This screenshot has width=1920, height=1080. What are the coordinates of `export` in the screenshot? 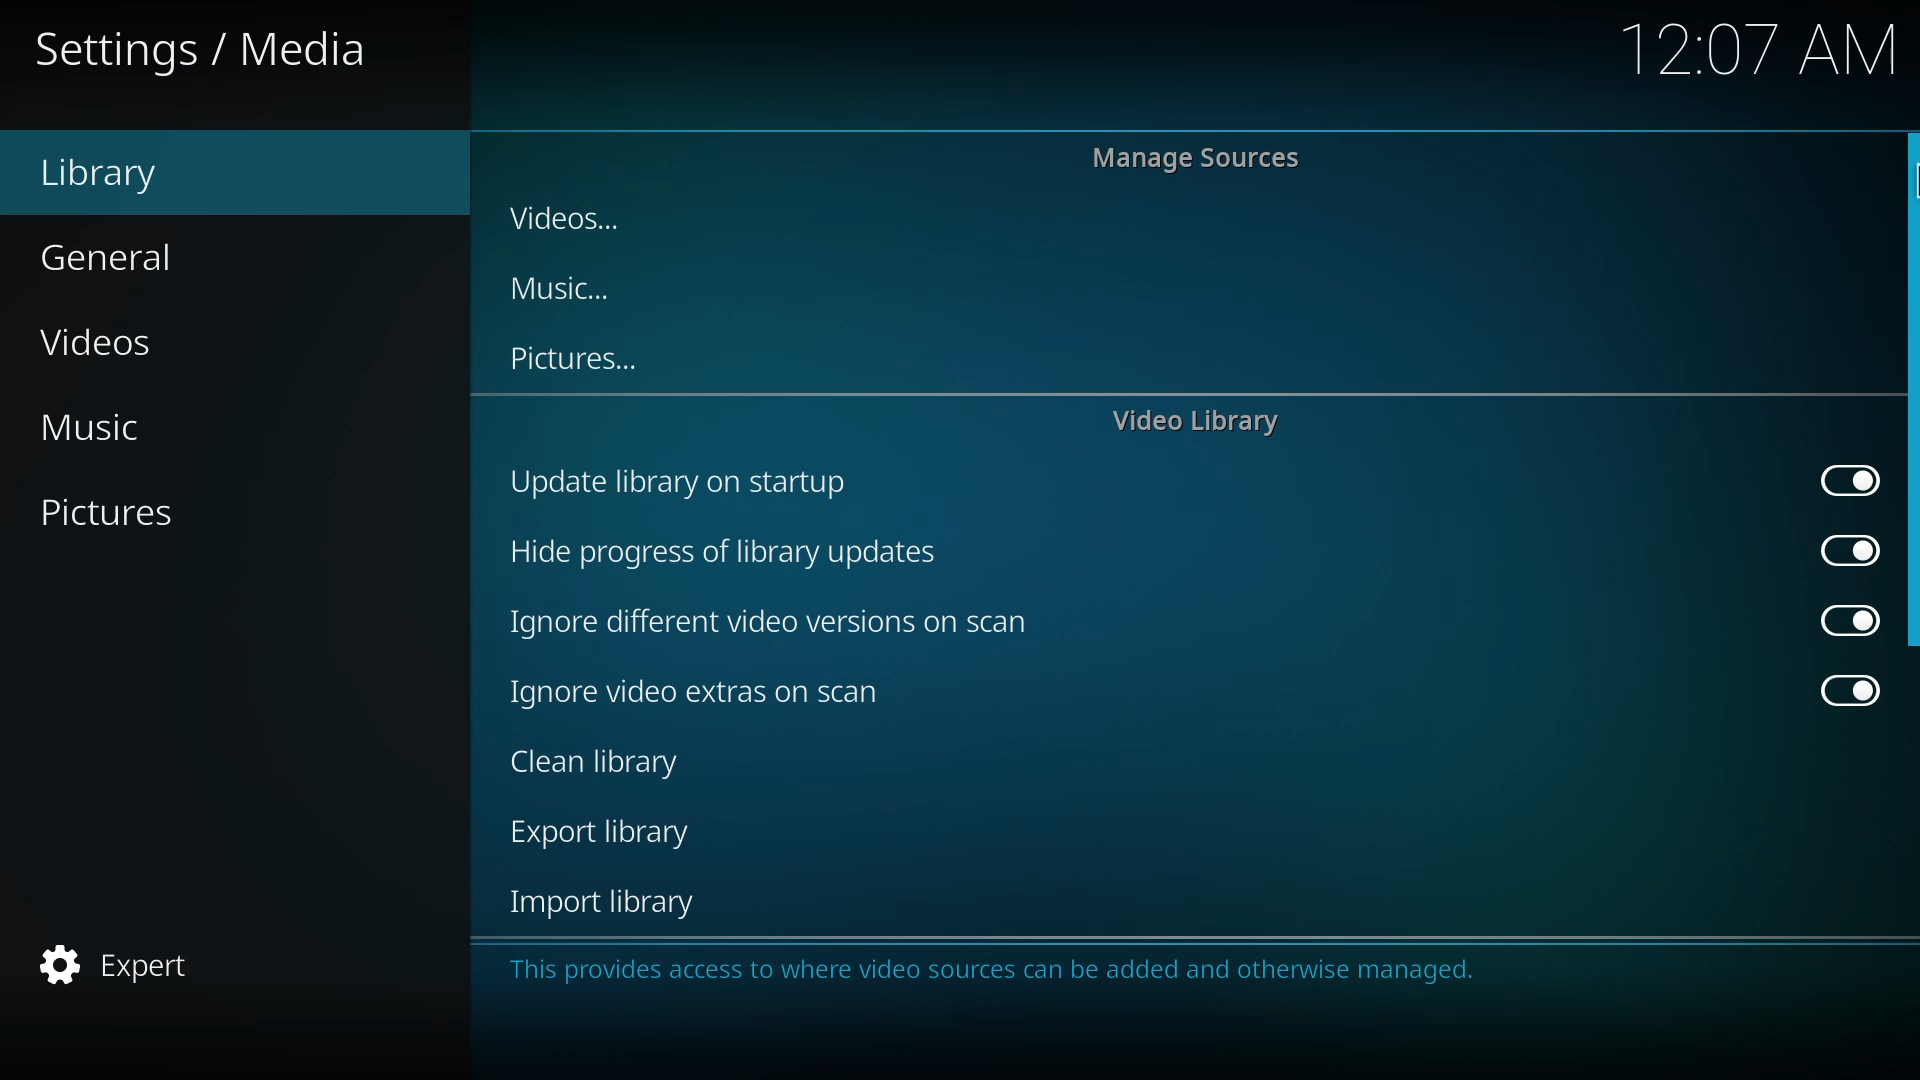 It's located at (600, 767).